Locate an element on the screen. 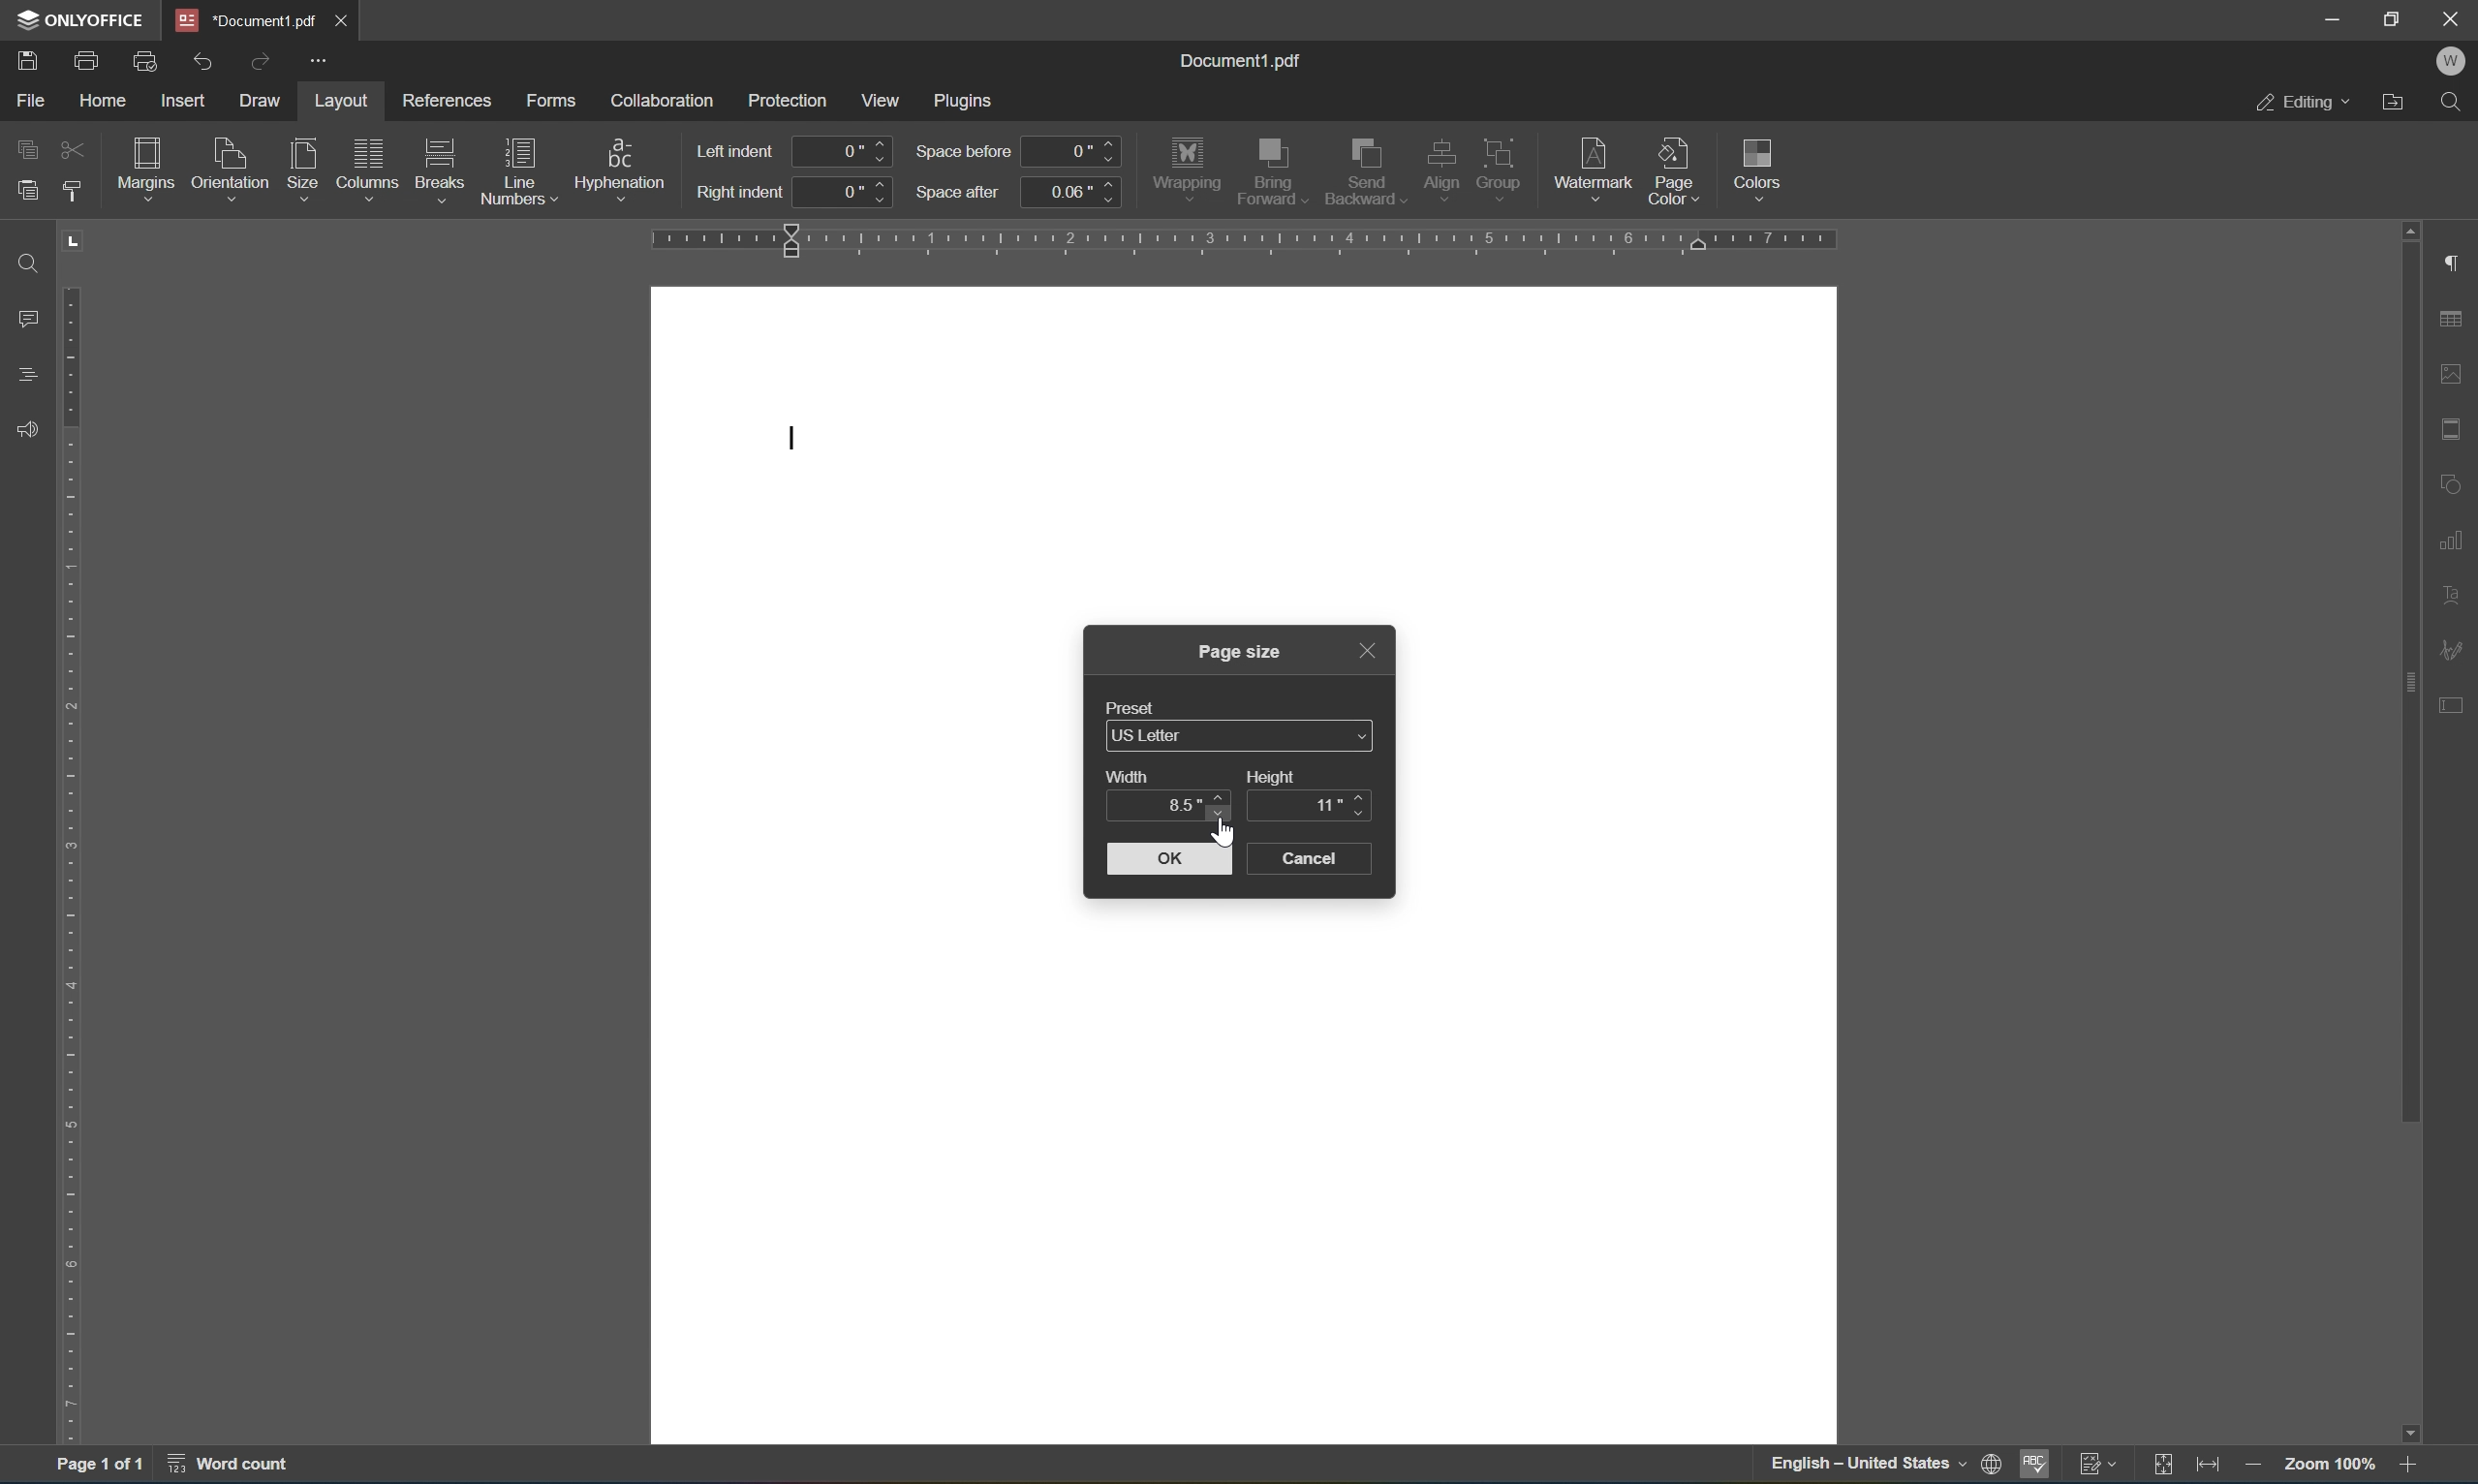 The width and height of the screenshot is (2478, 1484). fit to slide is located at coordinates (2170, 1464).